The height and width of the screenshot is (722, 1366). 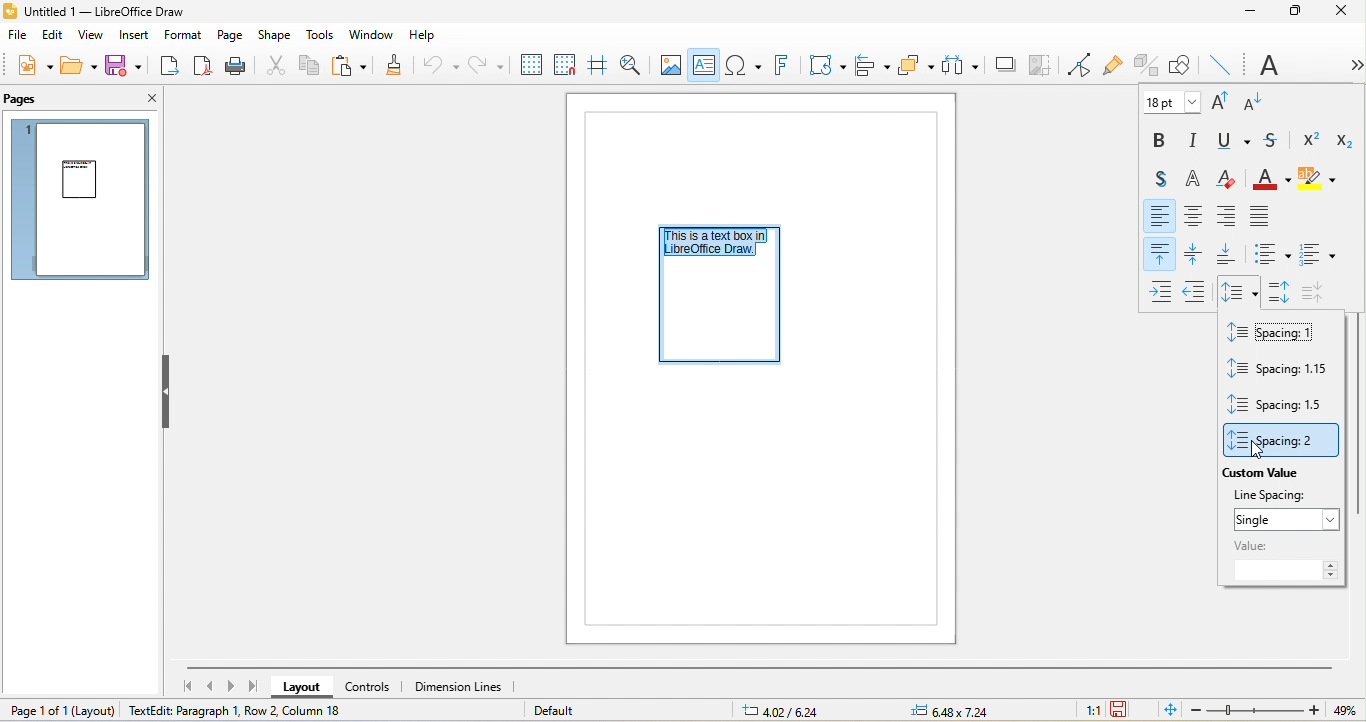 What do you see at coordinates (1000, 63) in the screenshot?
I see `shadow` at bounding box center [1000, 63].